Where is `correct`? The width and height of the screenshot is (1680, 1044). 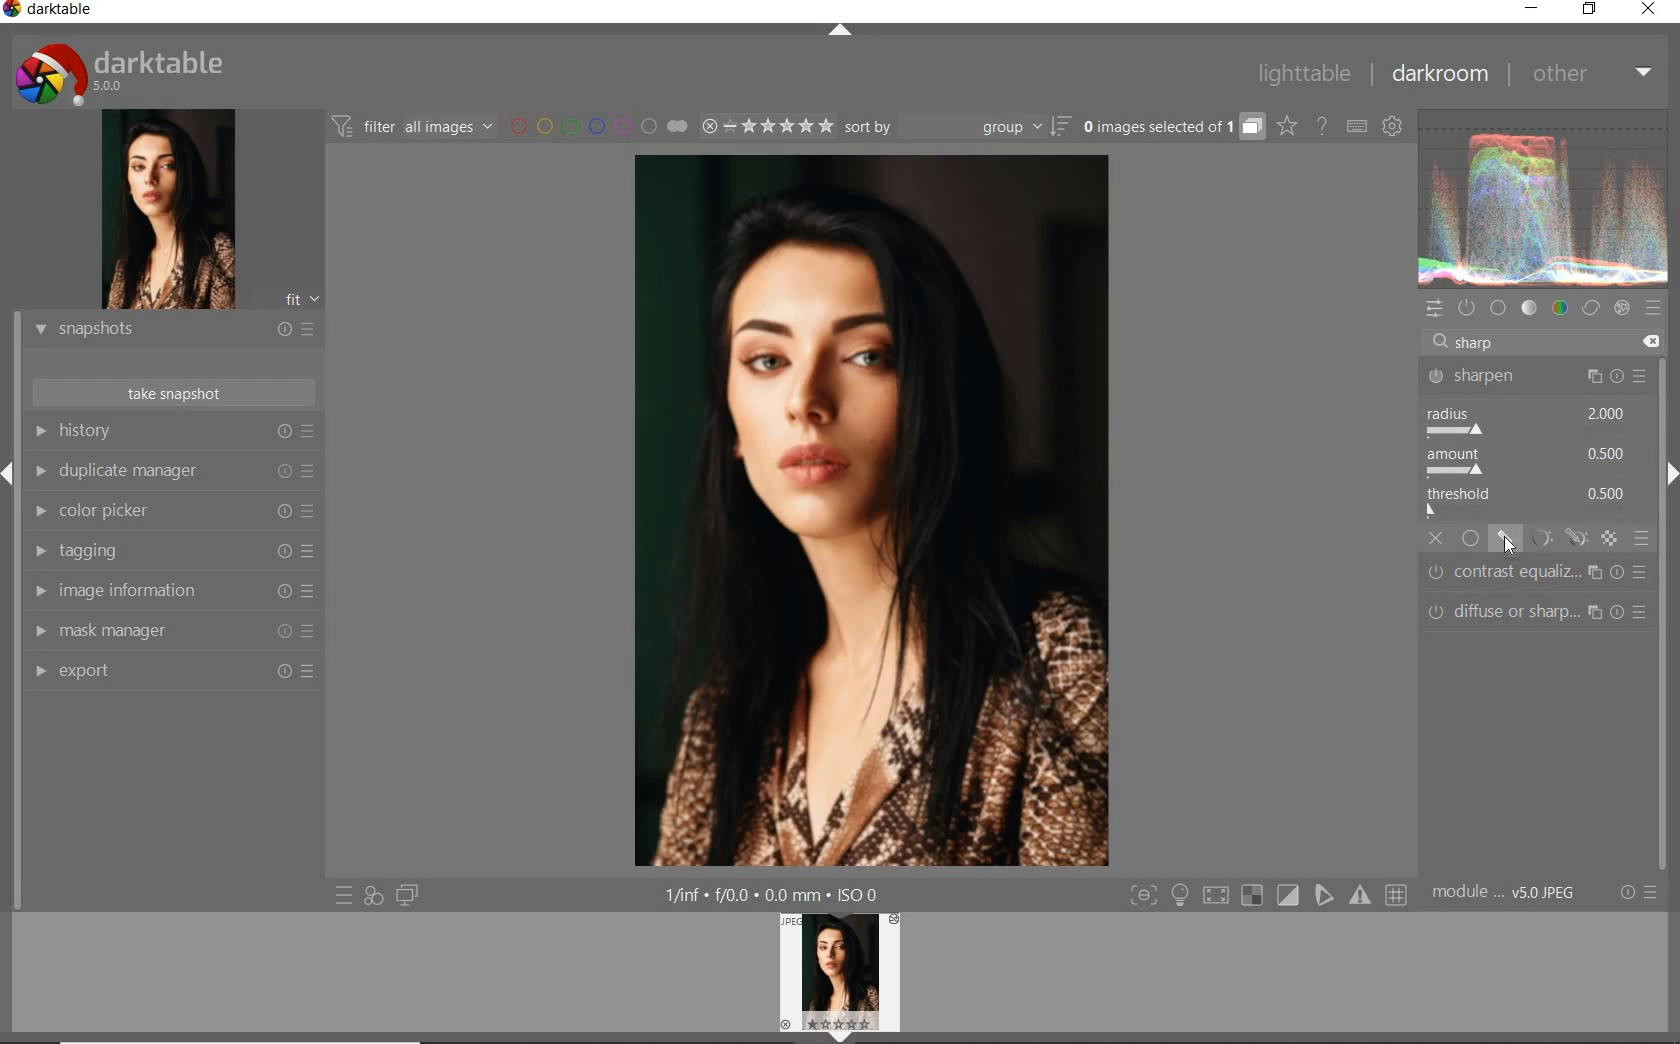
correct is located at coordinates (1591, 309).